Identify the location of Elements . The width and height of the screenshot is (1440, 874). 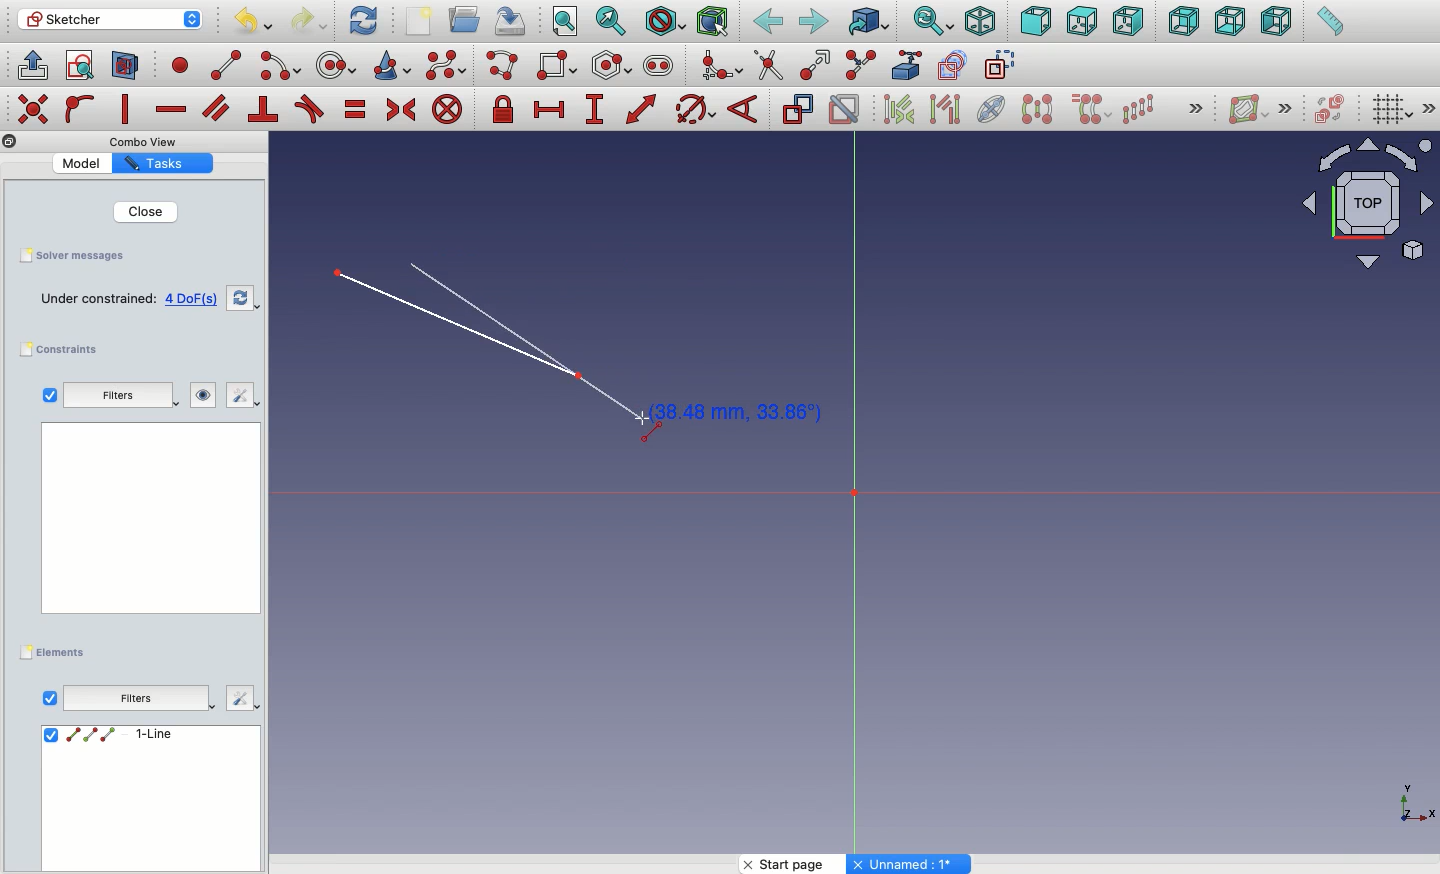
(57, 651).